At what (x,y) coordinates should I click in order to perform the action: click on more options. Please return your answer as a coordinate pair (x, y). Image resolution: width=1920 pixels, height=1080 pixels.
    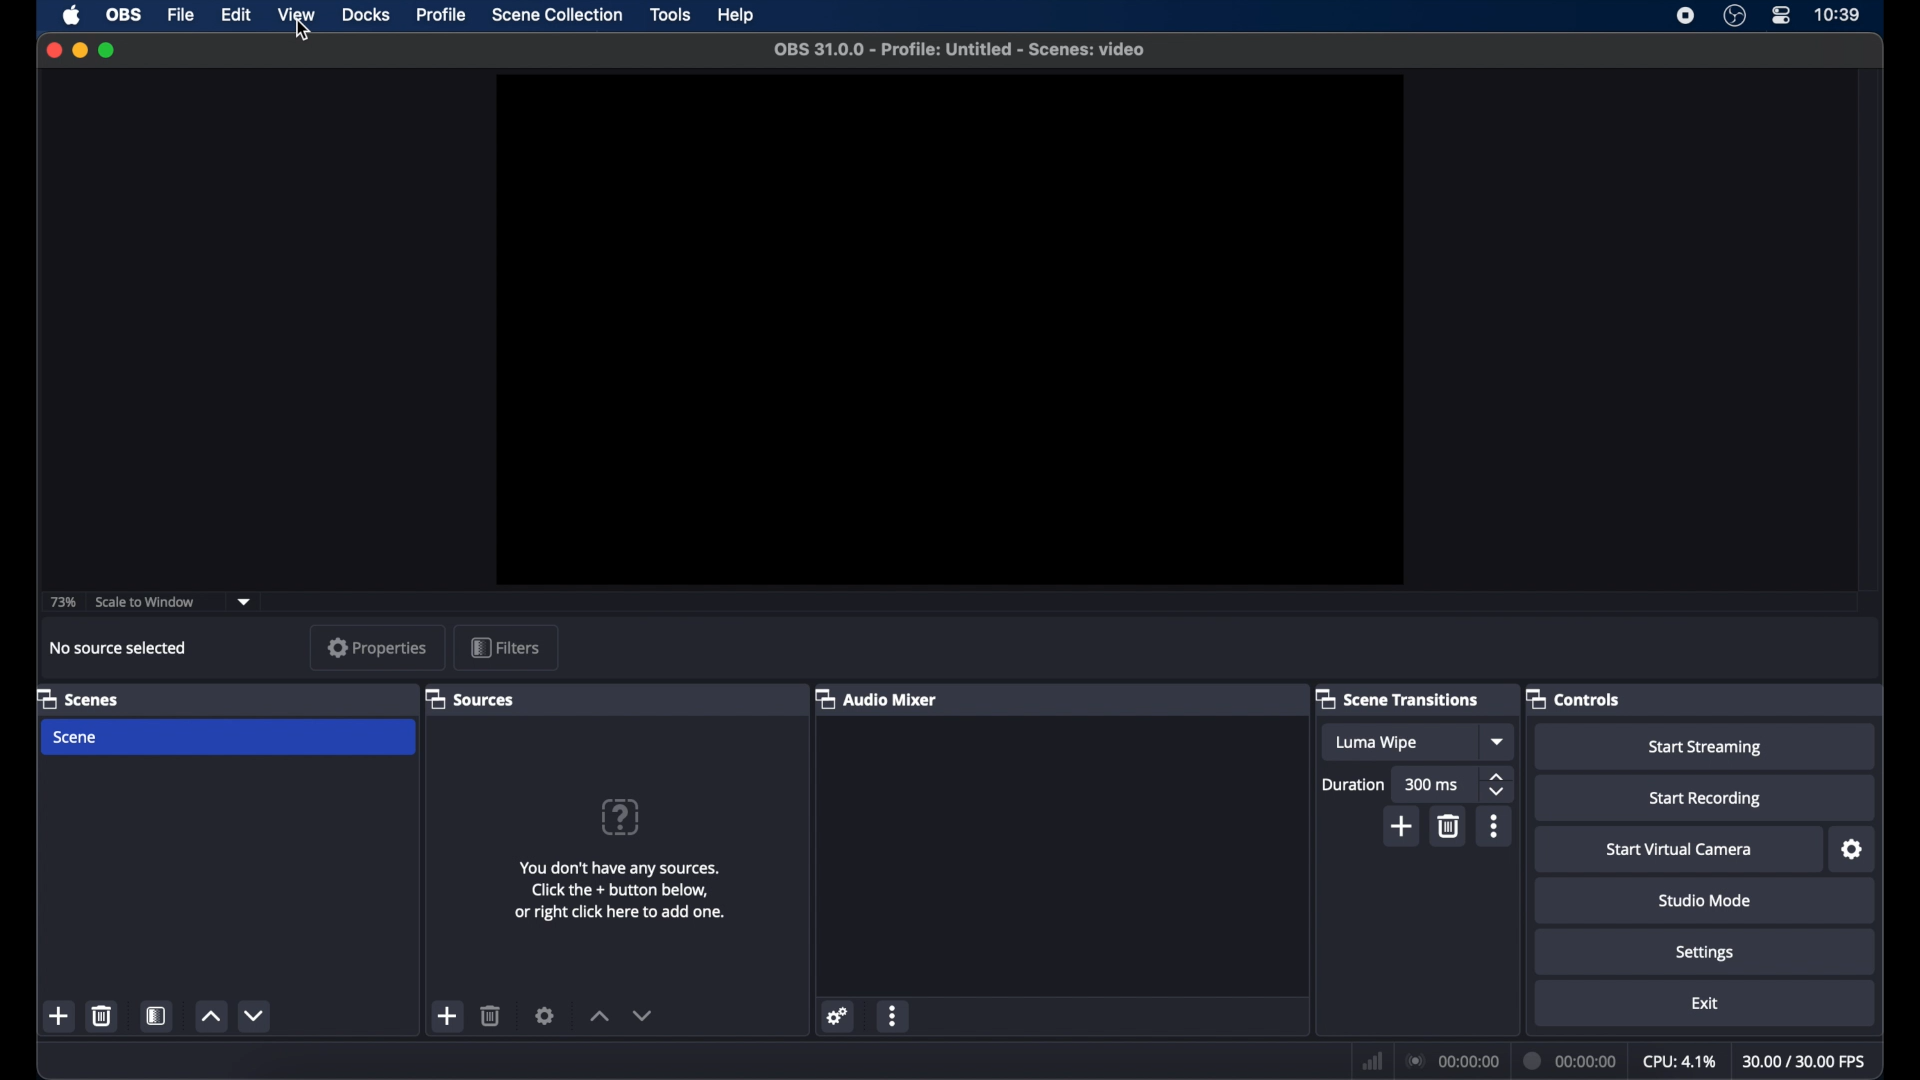
    Looking at the image, I should click on (894, 1015).